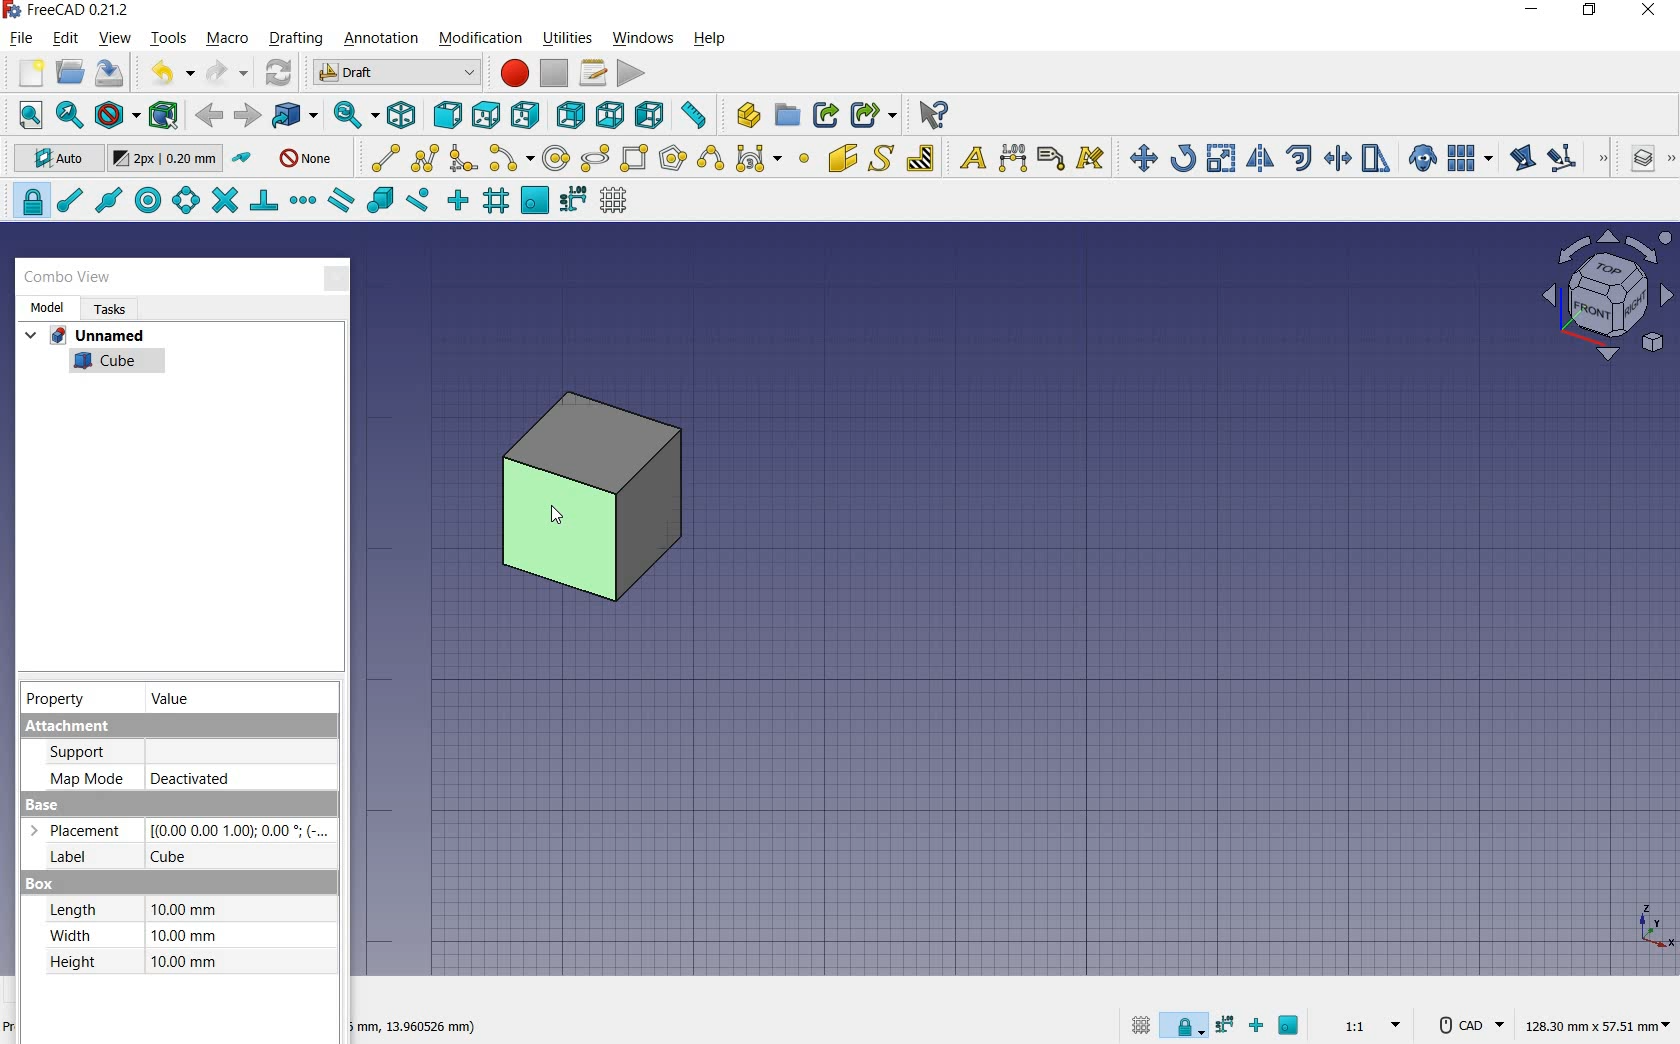 The width and height of the screenshot is (1680, 1044). Describe the element at coordinates (1182, 1028) in the screenshot. I see `snap lock` at that location.